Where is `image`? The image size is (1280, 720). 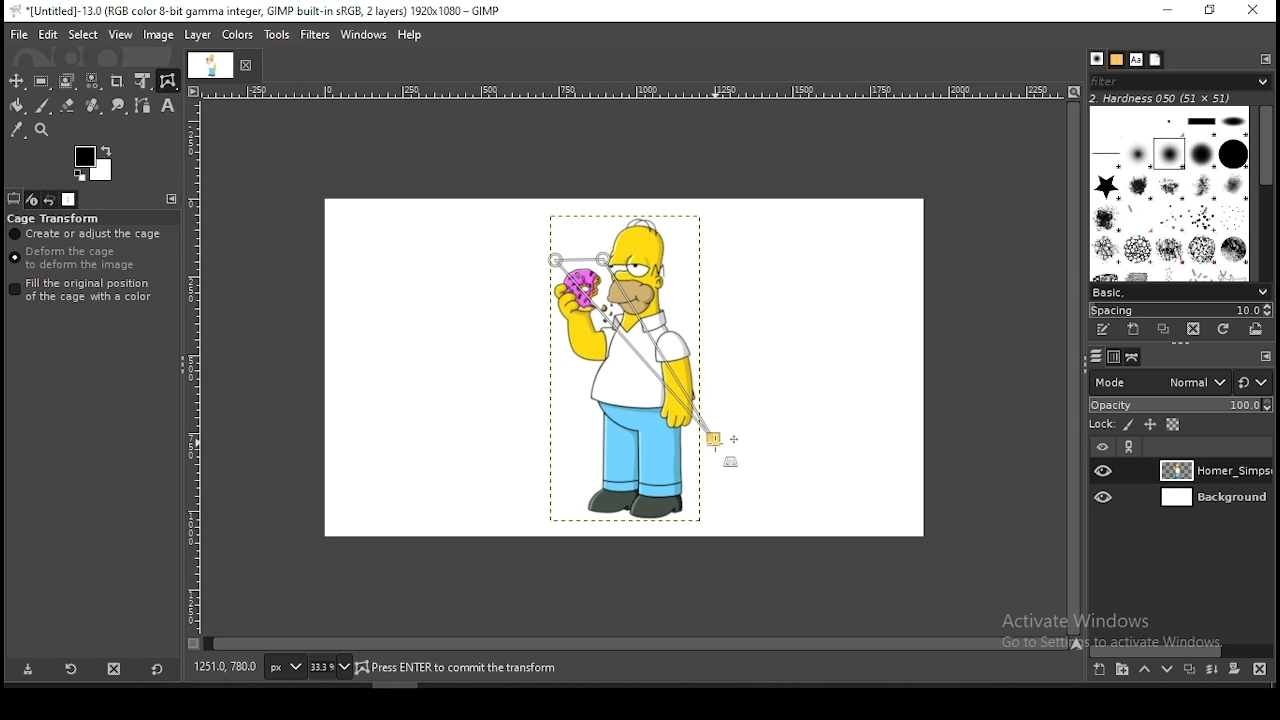 image is located at coordinates (160, 37).